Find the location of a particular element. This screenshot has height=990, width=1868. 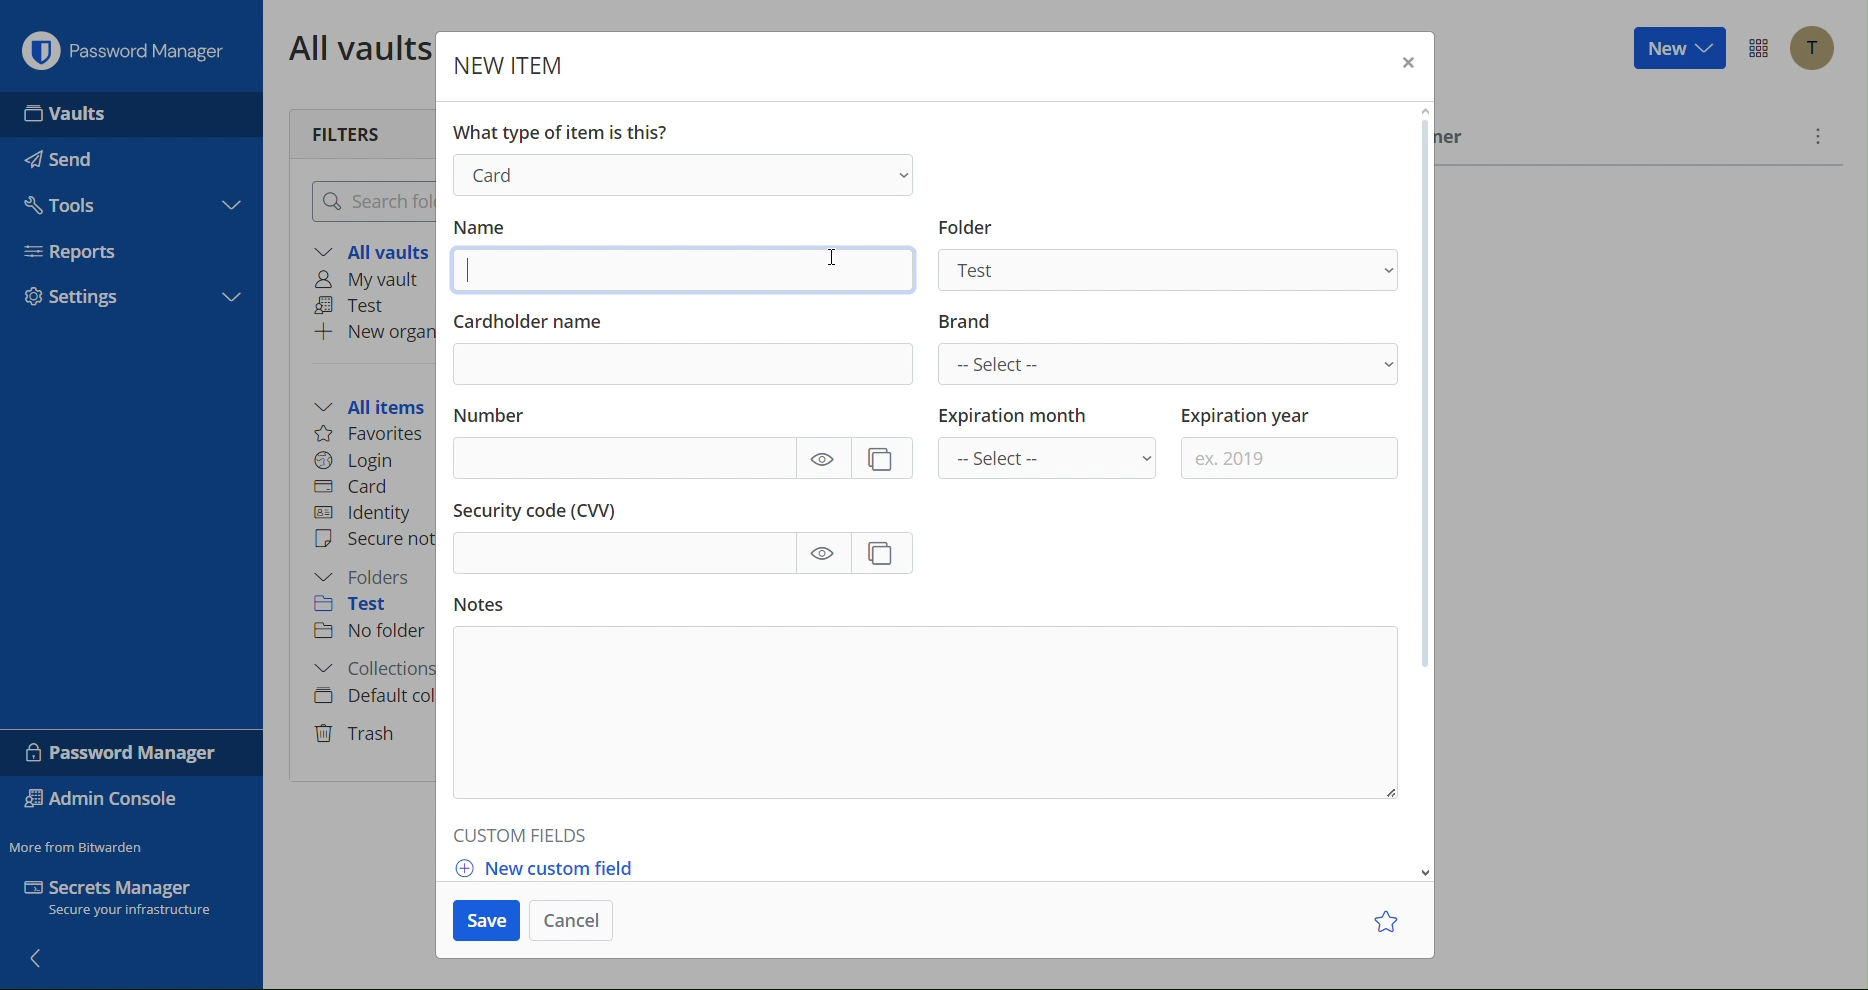

Cursor is located at coordinates (837, 258).